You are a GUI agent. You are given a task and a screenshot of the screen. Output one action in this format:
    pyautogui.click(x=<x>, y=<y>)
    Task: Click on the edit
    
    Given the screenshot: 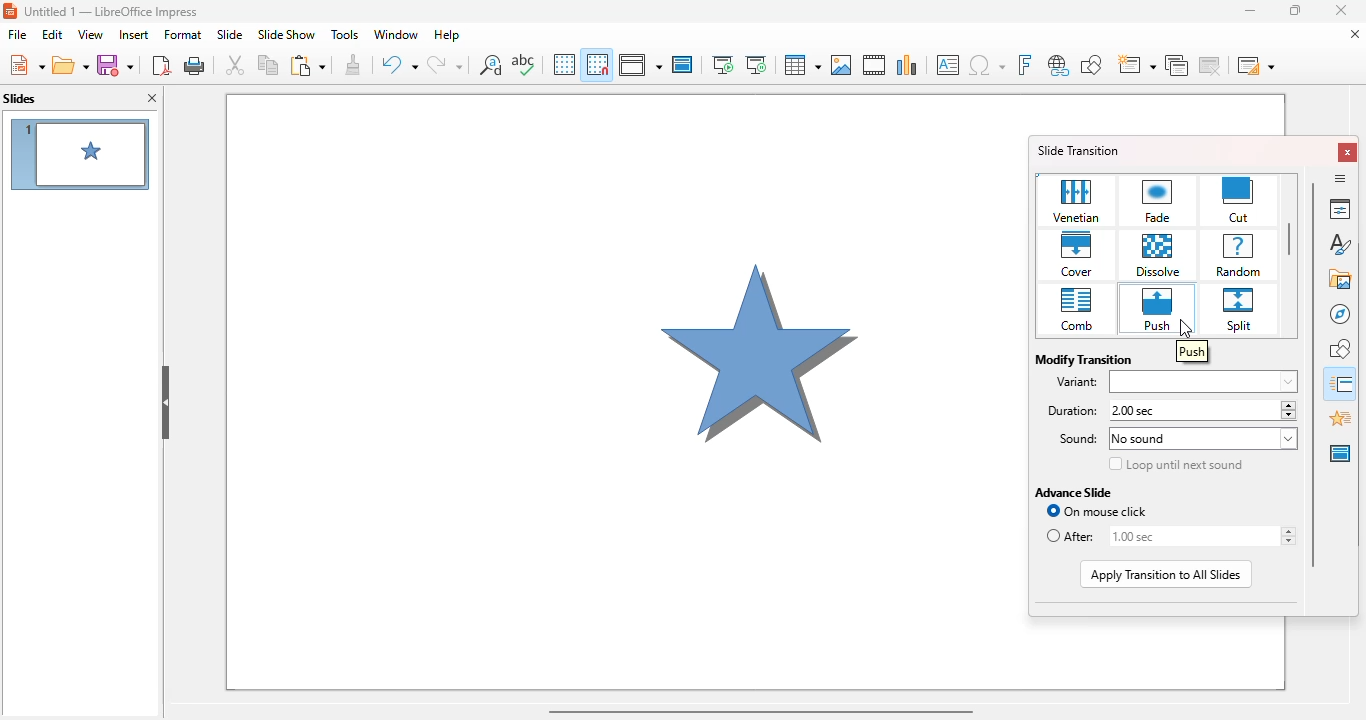 What is the action you would take?
    pyautogui.click(x=53, y=34)
    